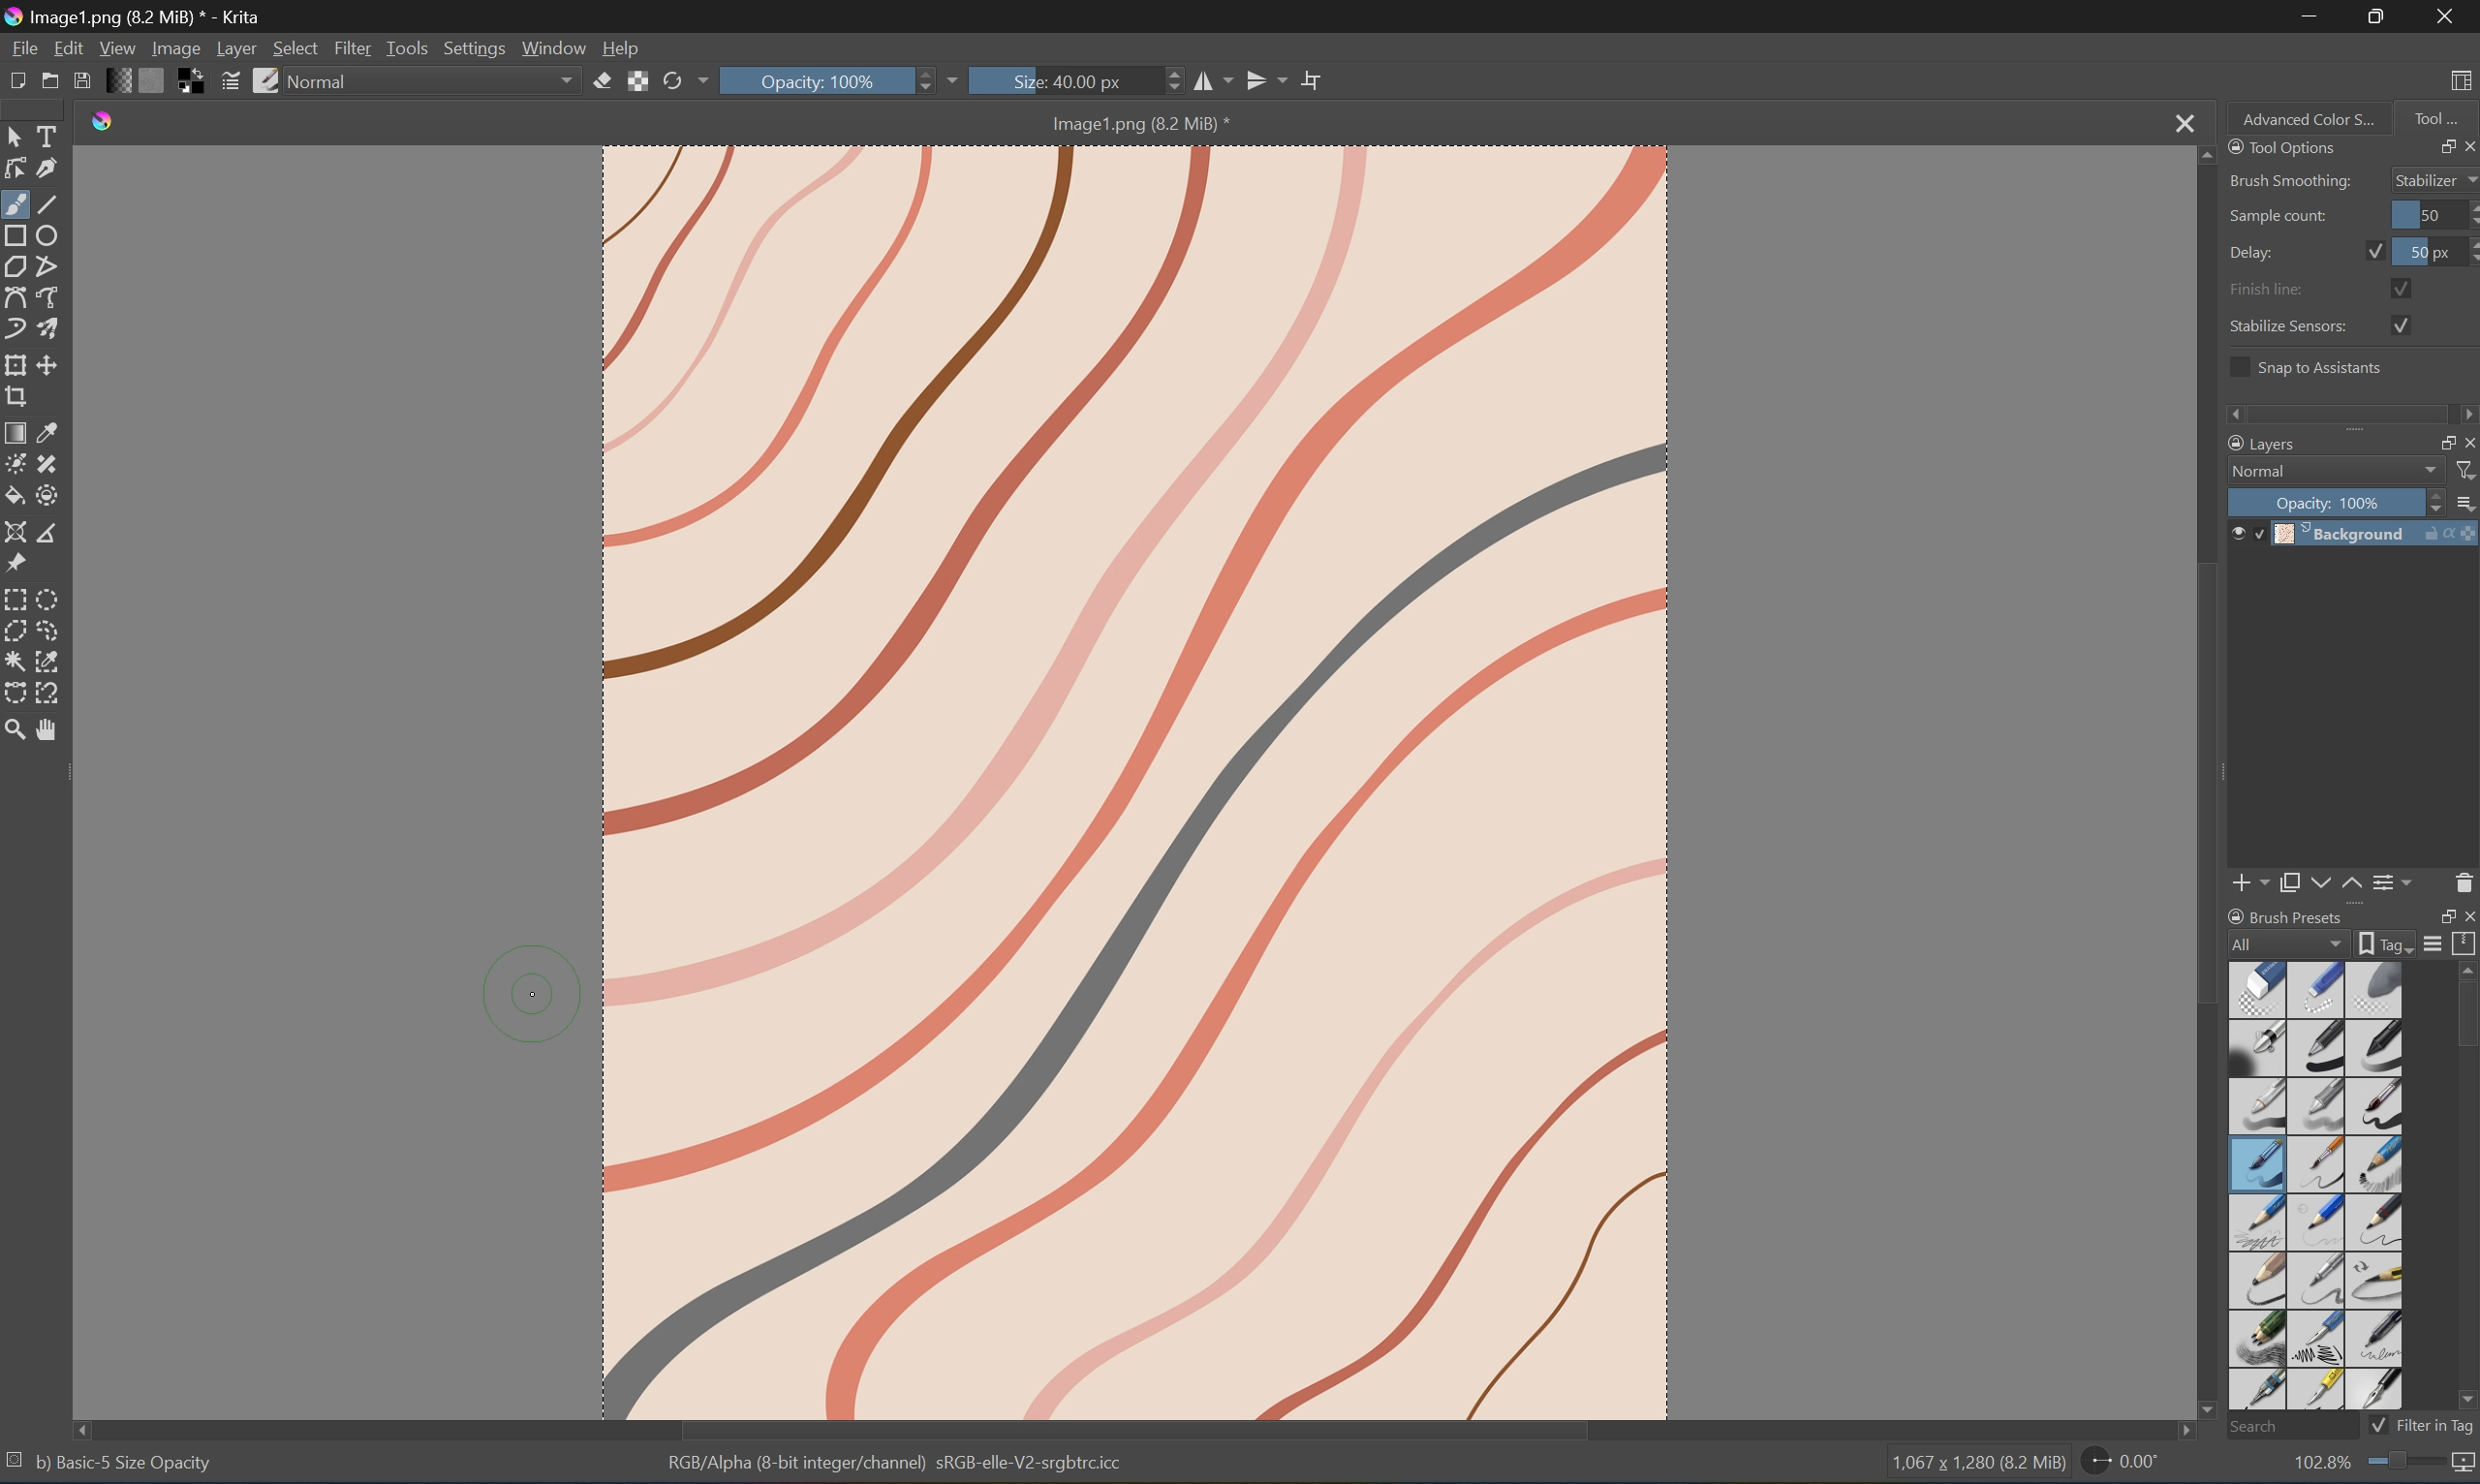 The width and height of the screenshot is (2480, 1484). What do you see at coordinates (640, 85) in the screenshot?
I see `Preserve alpha` at bounding box center [640, 85].